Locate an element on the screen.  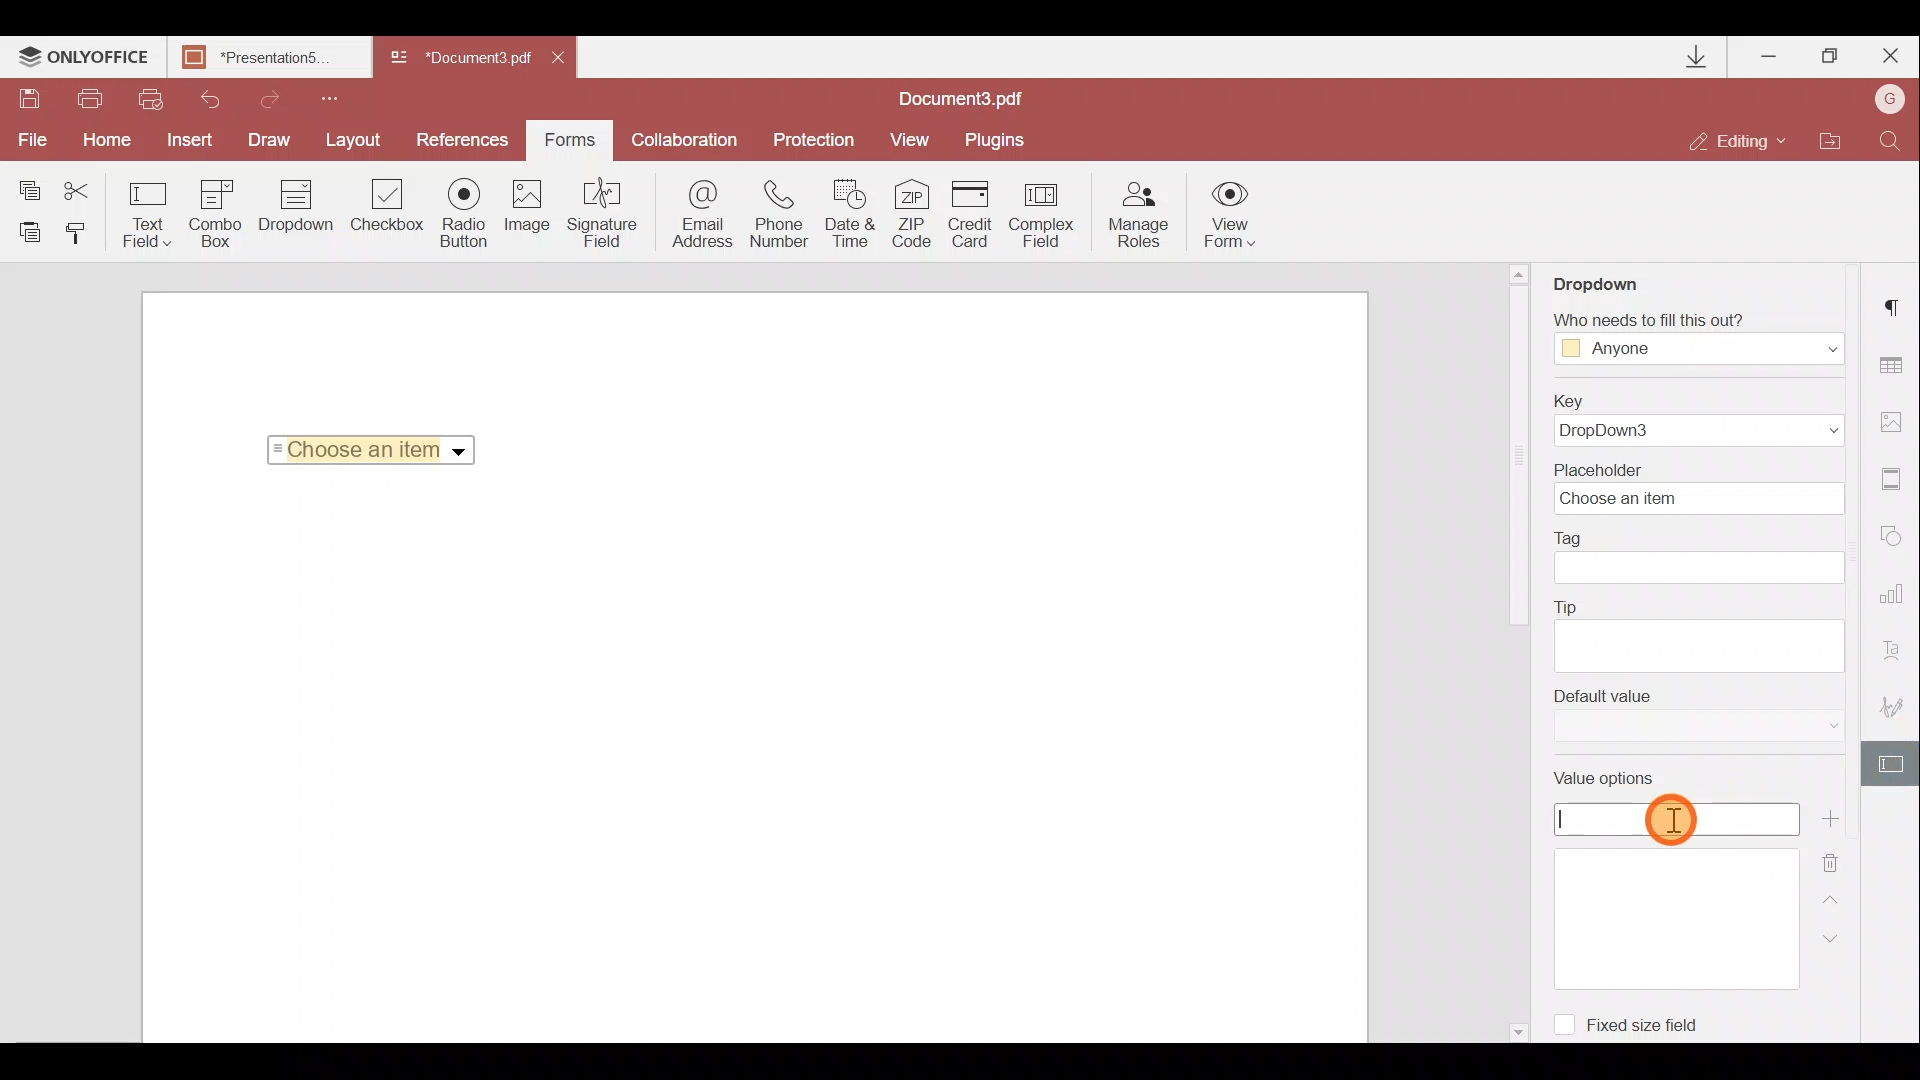
View form is located at coordinates (1228, 214).